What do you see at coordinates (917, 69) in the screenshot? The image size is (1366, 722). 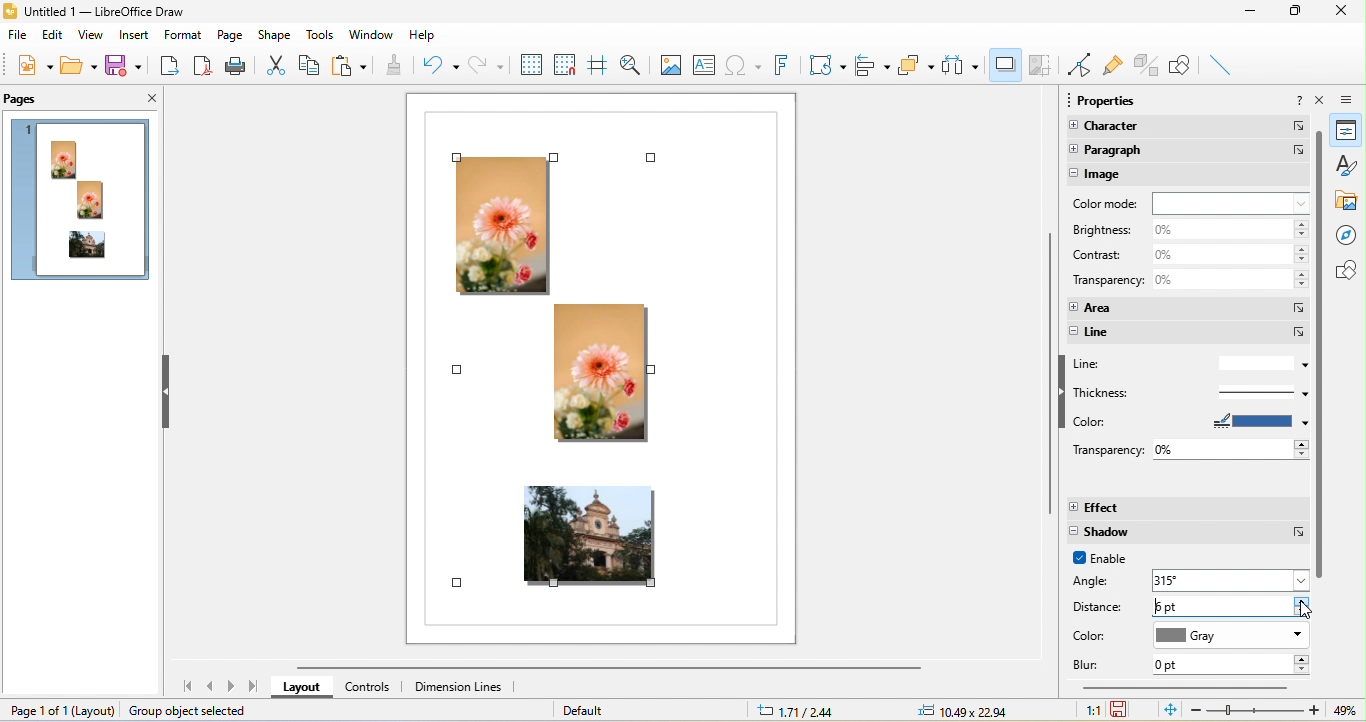 I see `arrange` at bounding box center [917, 69].